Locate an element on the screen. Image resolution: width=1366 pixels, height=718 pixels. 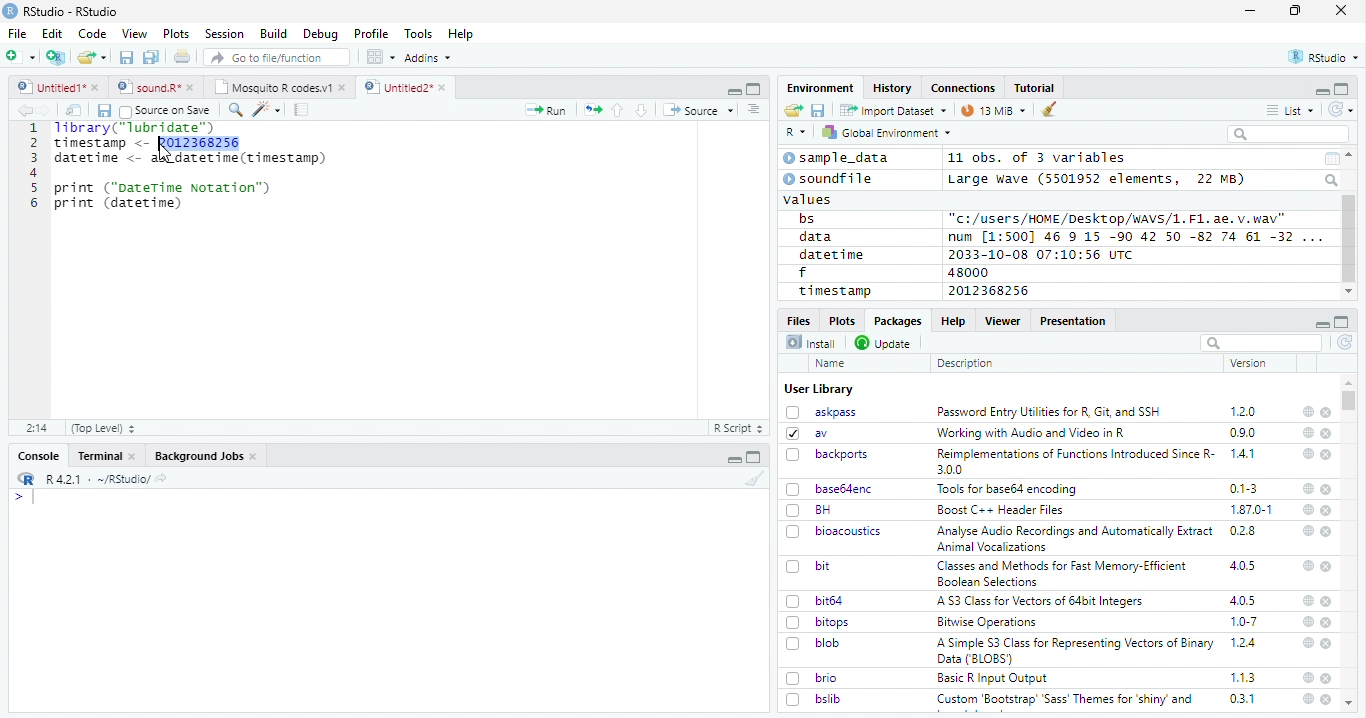
close is located at coordinates (1326, 699).